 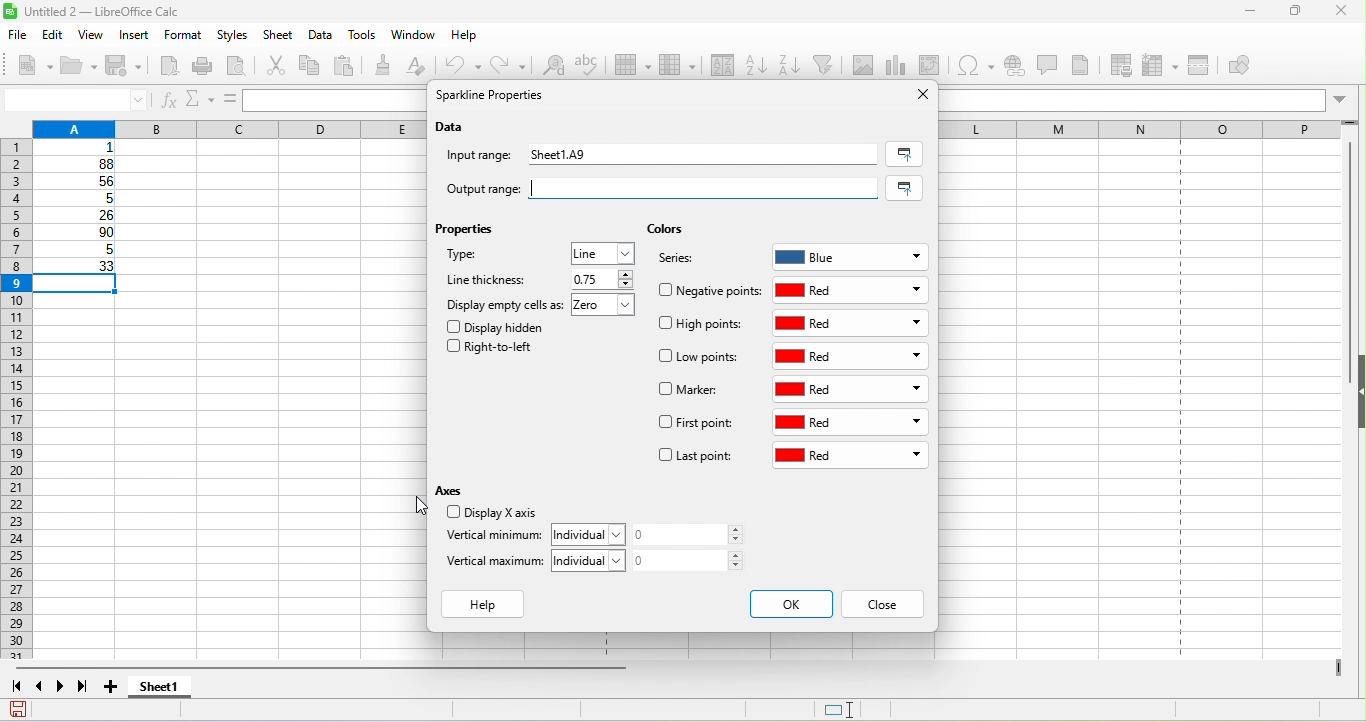 I want to click on column headingas, so click(x=1155, y=128).